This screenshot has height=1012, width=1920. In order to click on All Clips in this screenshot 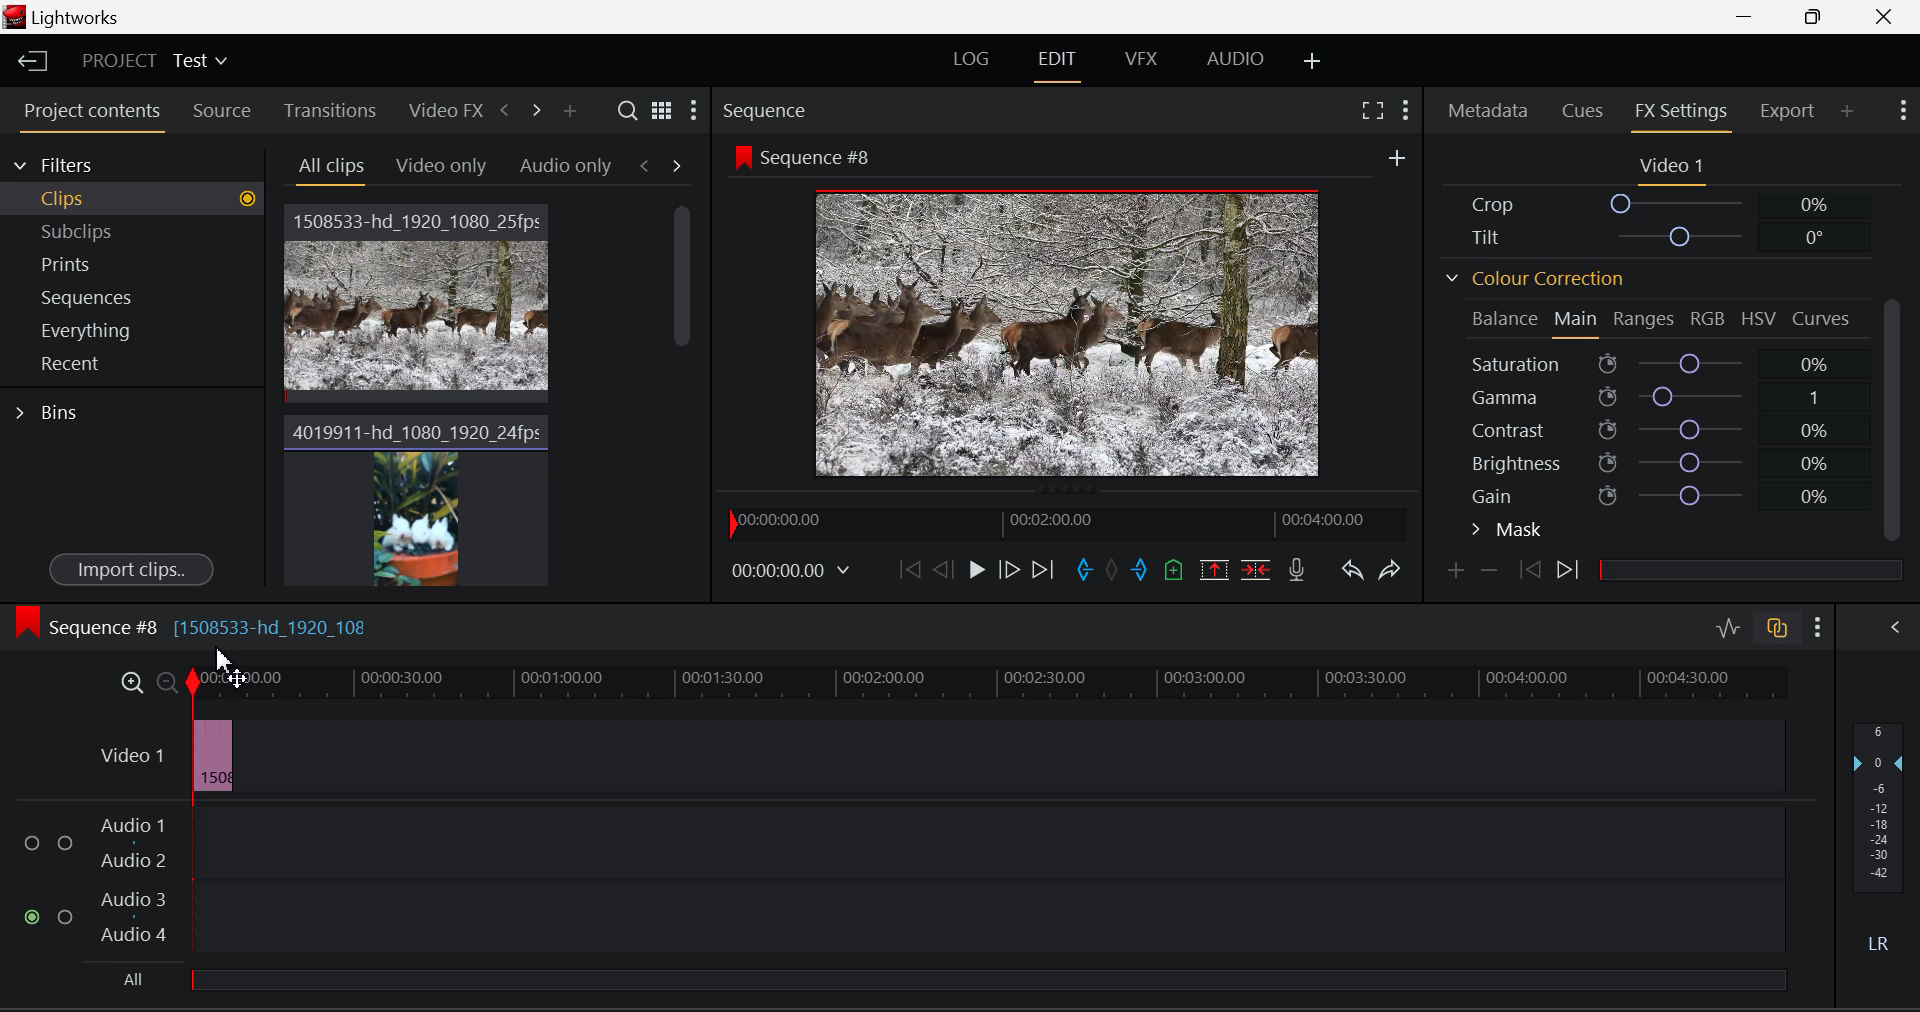, I will do `click(330, 165)`.